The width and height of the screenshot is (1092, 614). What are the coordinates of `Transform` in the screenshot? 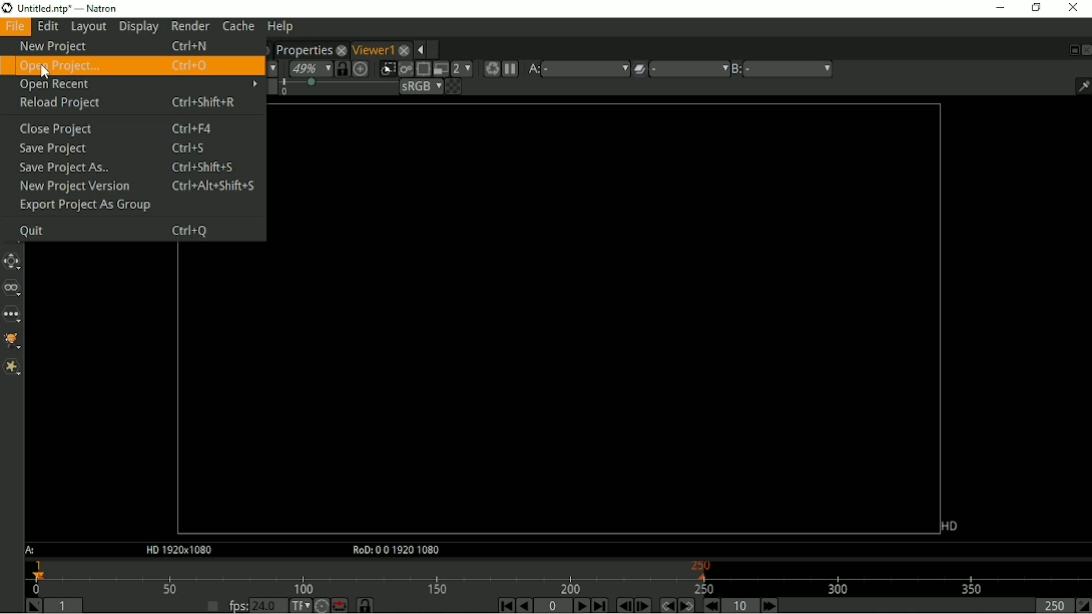 It's located at (14, 261).